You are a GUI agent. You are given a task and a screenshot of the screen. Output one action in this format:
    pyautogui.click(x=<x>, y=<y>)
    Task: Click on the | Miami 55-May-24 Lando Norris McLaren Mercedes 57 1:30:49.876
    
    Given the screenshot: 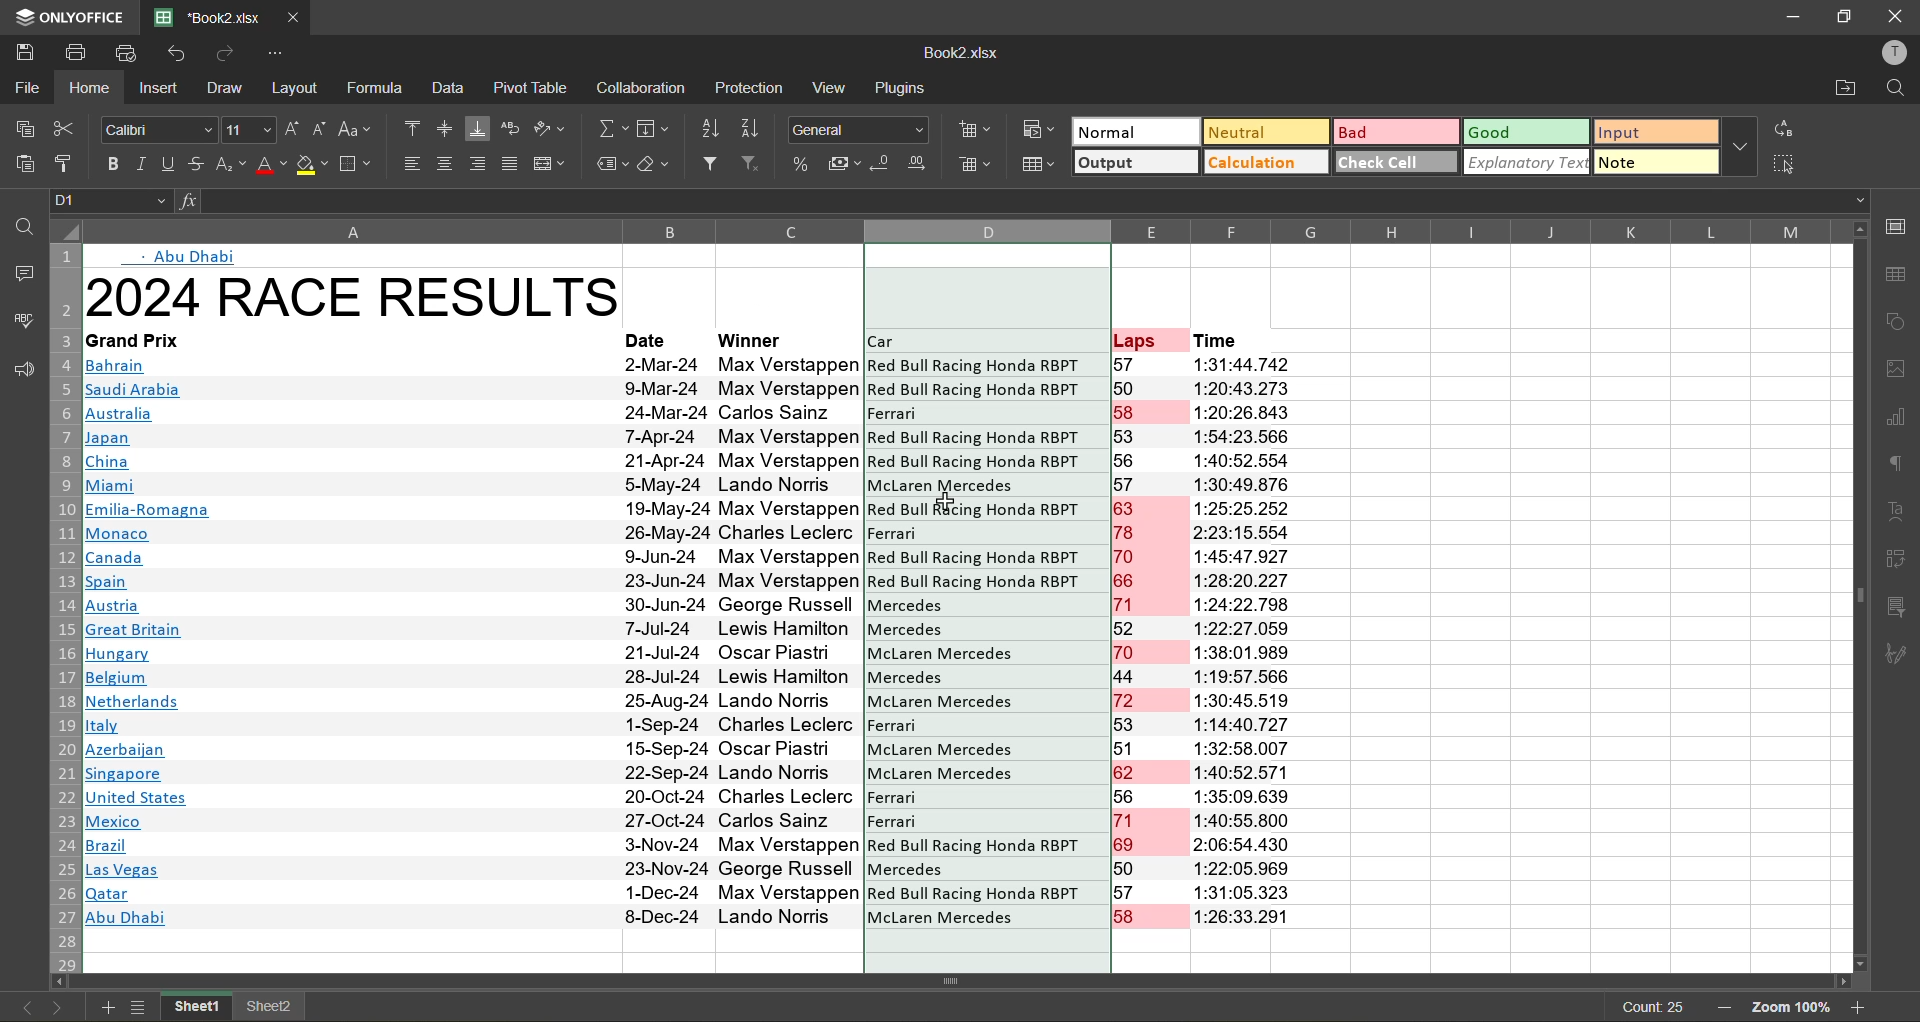 What is the action you would take?
    pyautogui.click(x=697, y=485)
    